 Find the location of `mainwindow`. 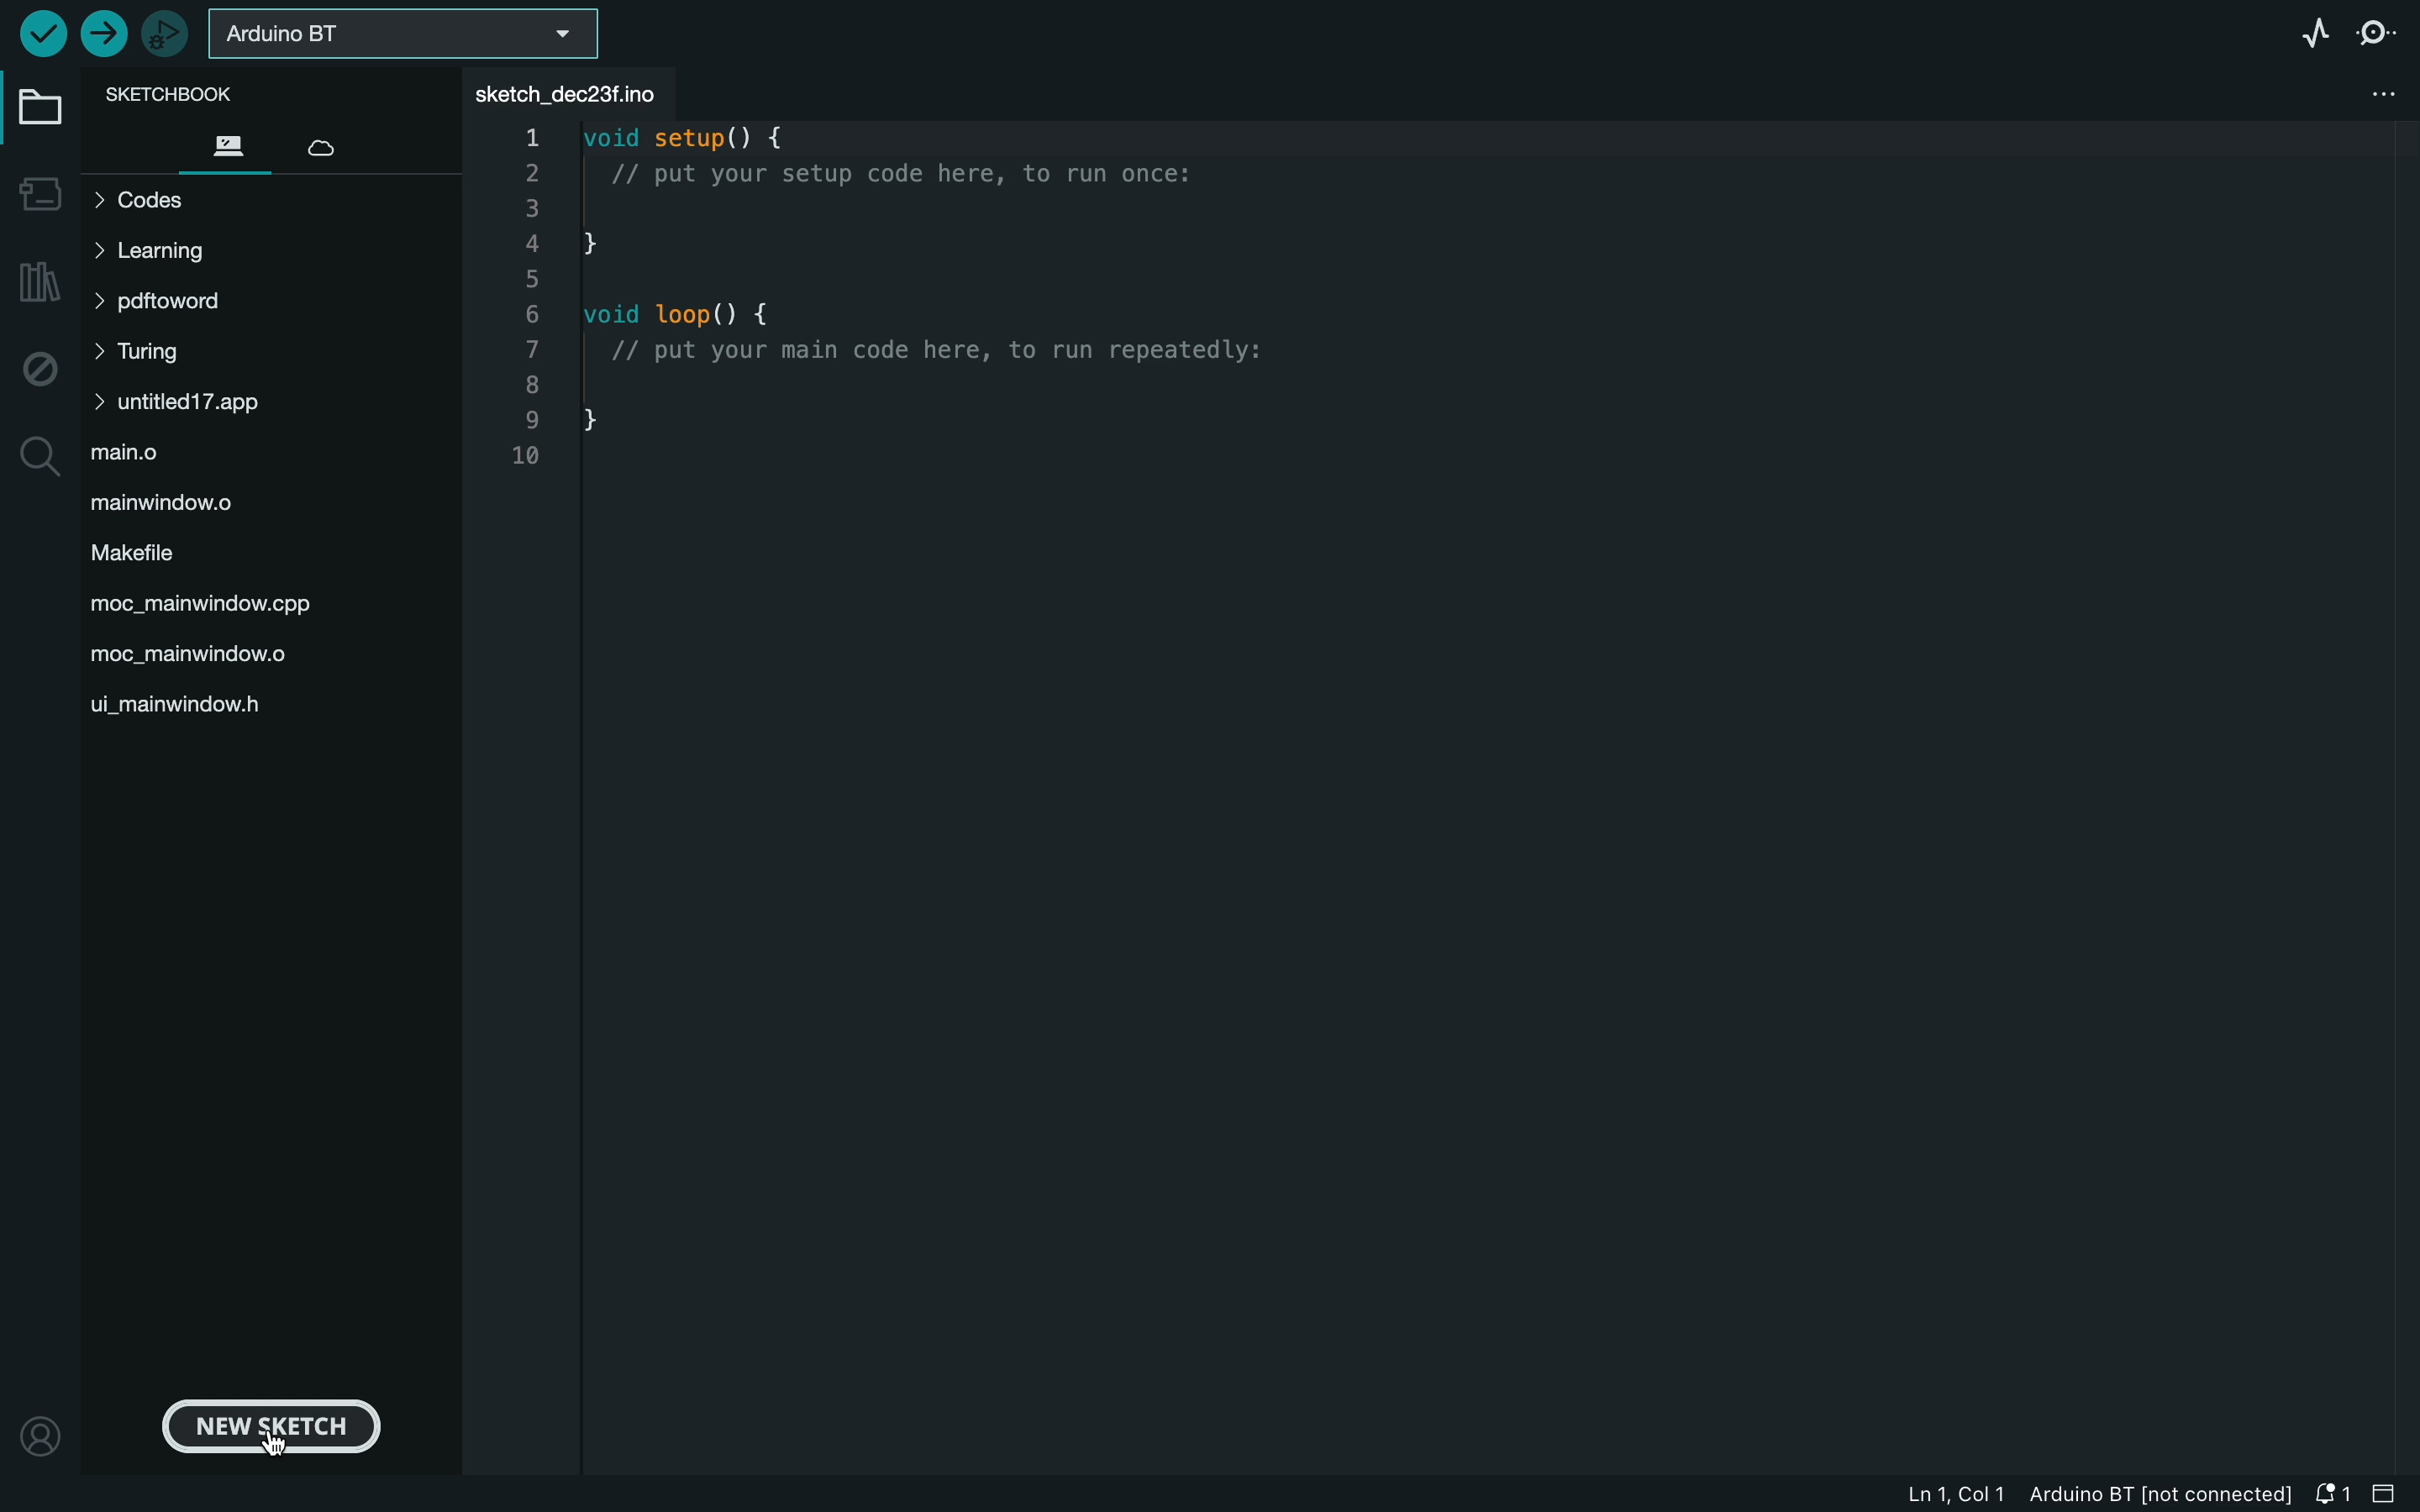

mainwindow is located at coordinates (212, 607).